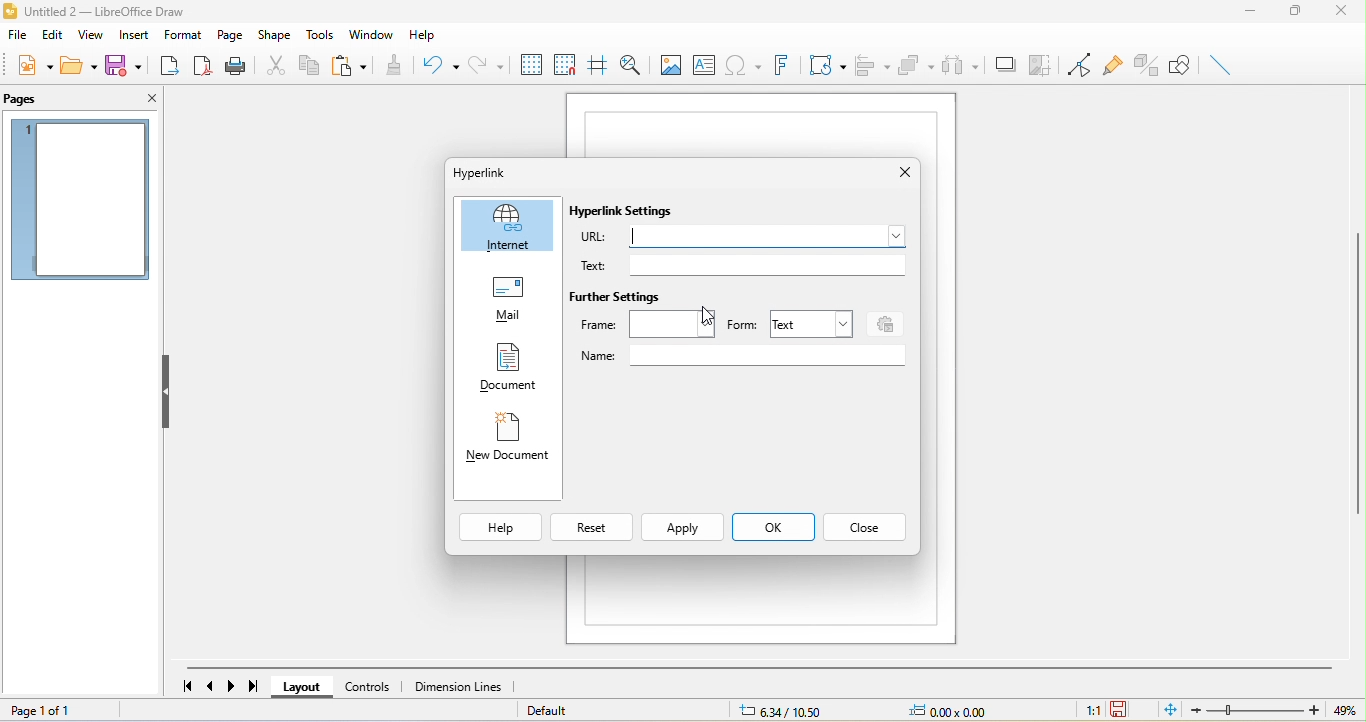  I want to click on file, so click(15, 35).